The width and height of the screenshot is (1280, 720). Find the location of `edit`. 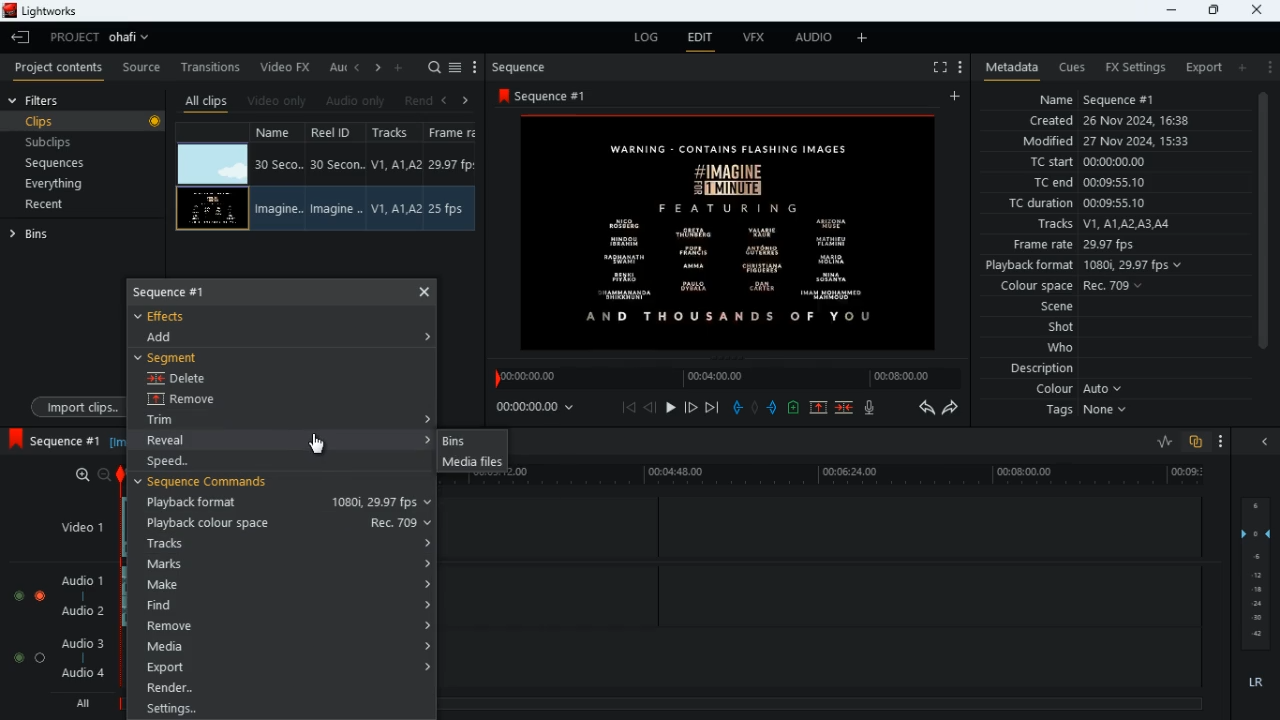

edit is located at coordinates (702, 39).